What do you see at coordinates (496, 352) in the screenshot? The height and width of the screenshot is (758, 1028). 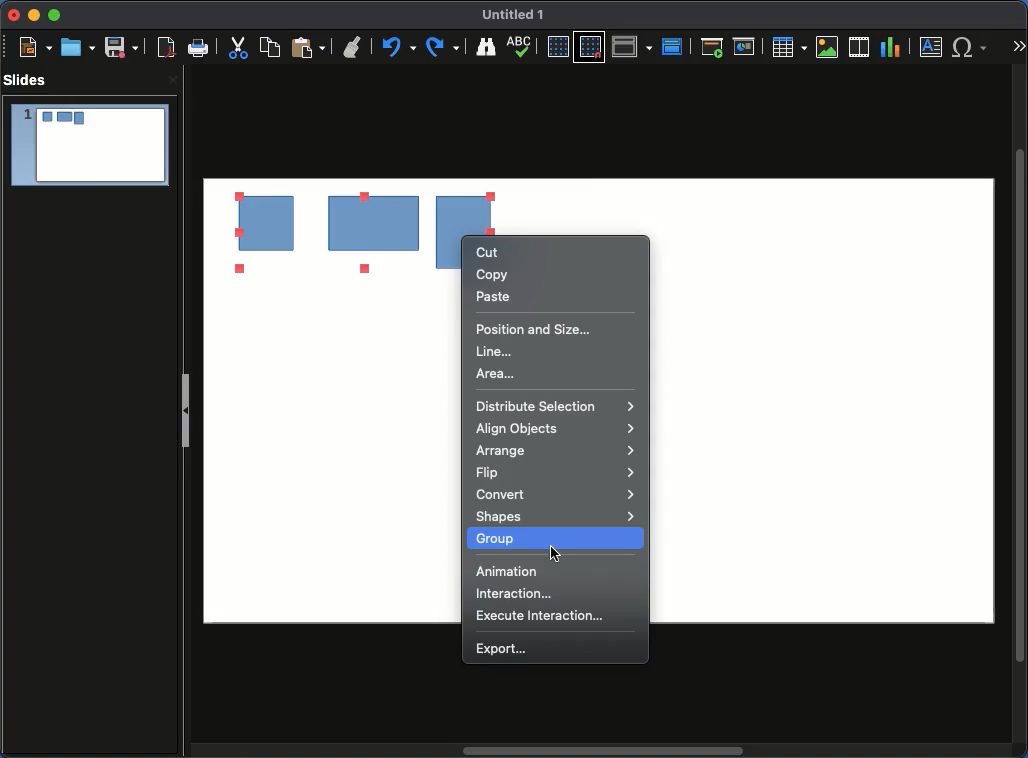 I see `Line` at bounding box center [496, 352].